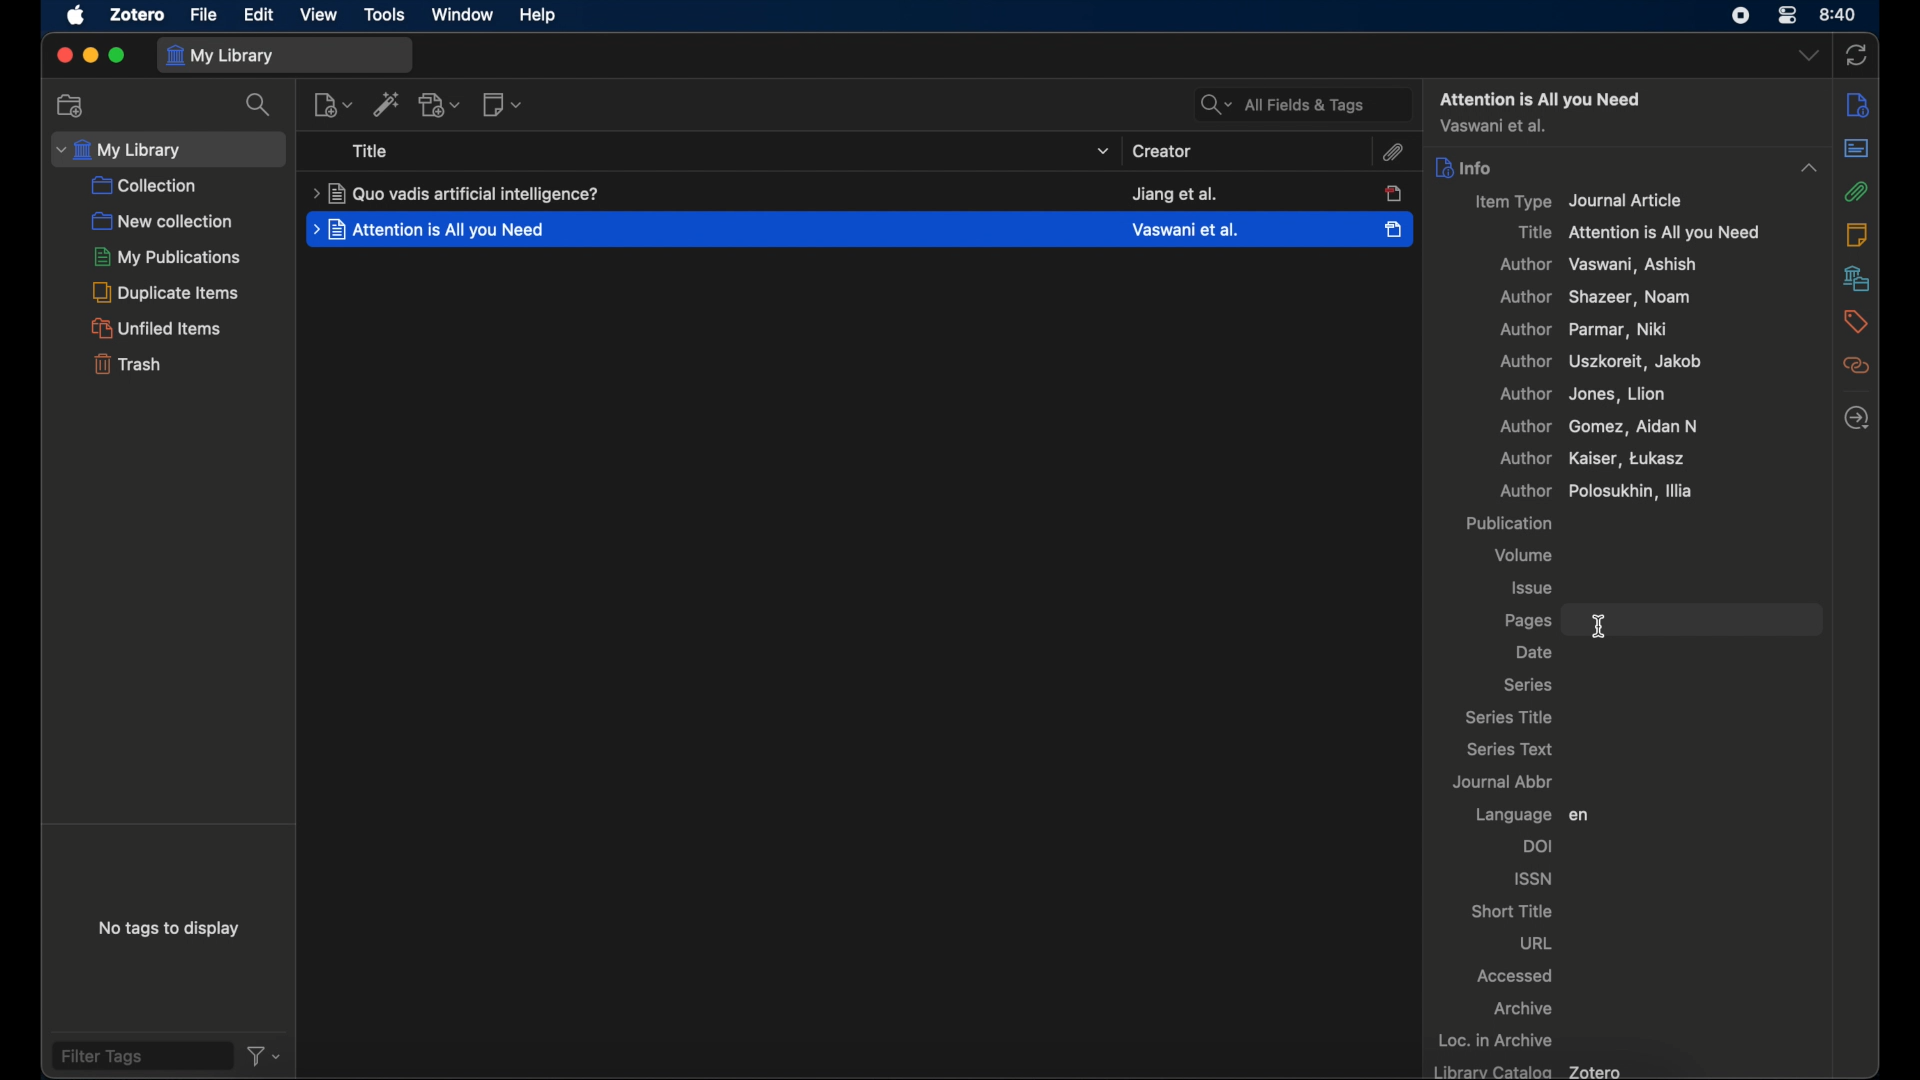 Image resolution: width=1920 pixels, height=1080 pixels. Describe the element at coordinates (117, 57) in the screenshot. I see `maximize` at that location.